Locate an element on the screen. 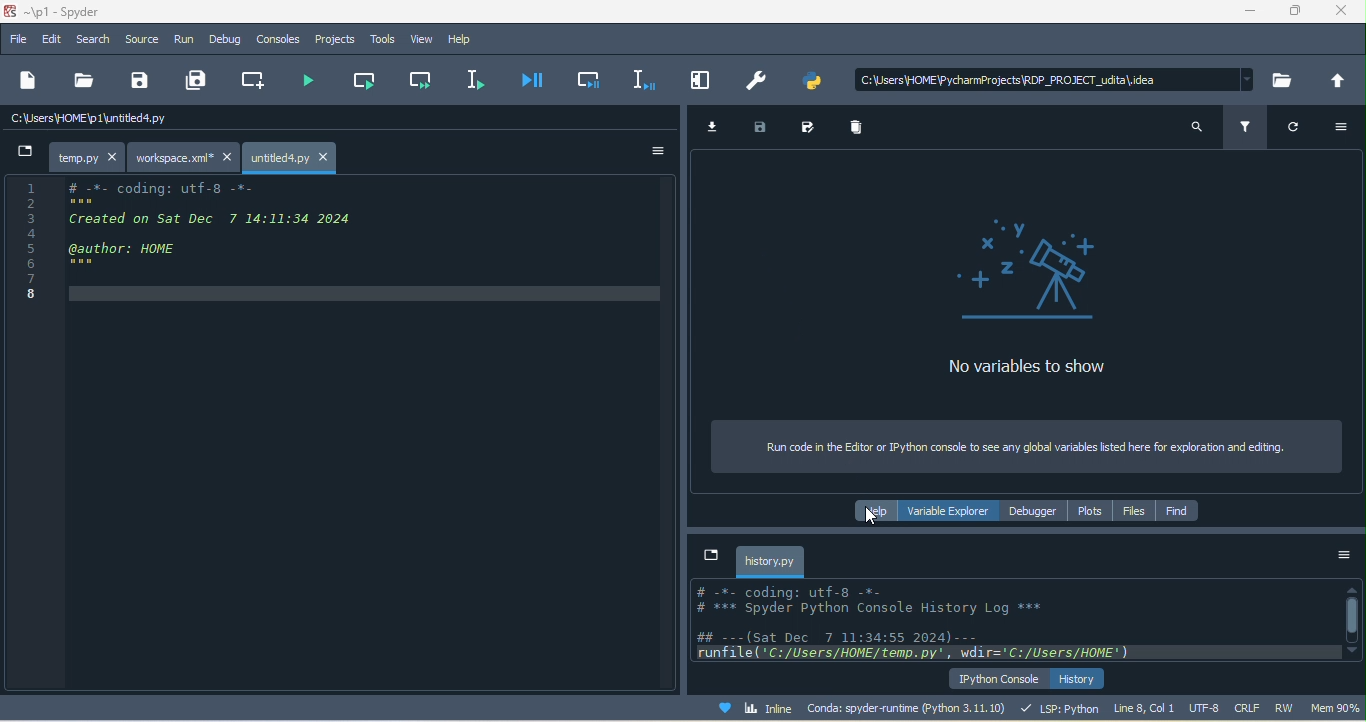 The width and height of the screenshot is (1366, 722). change to parent directory is located at coordinates (1334, 81).